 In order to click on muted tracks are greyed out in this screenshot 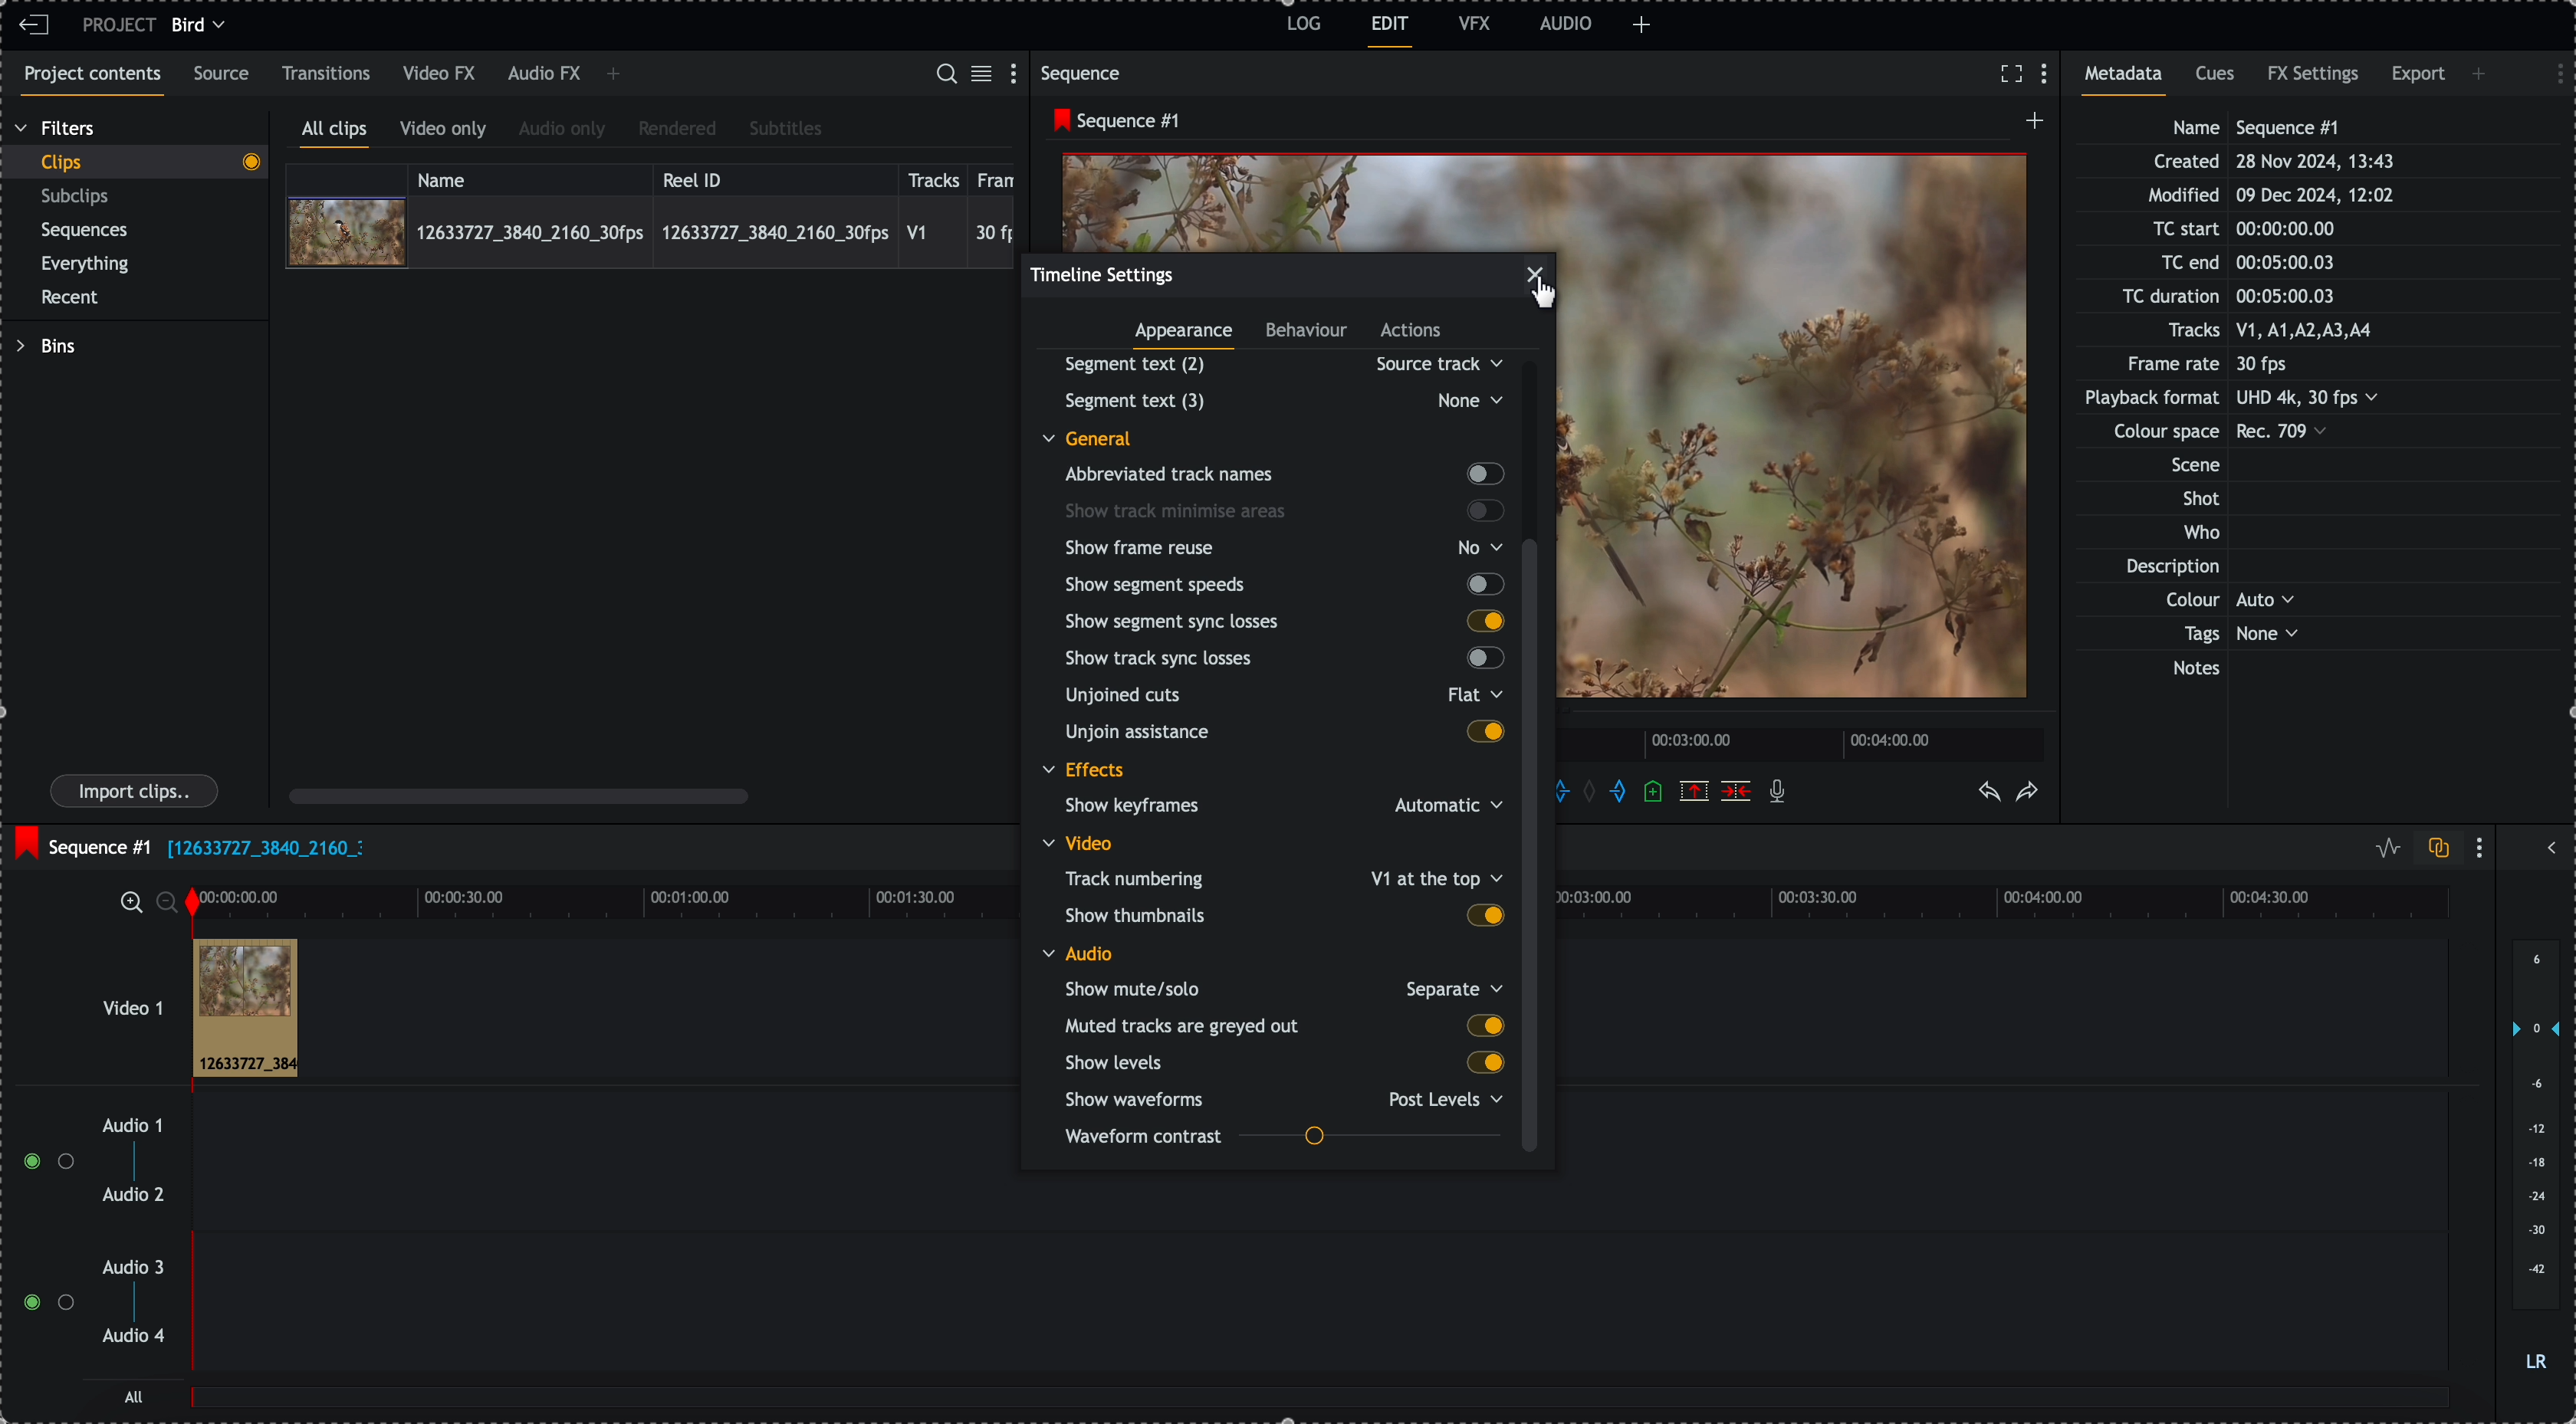, I will do `click(1284, 1026)`.